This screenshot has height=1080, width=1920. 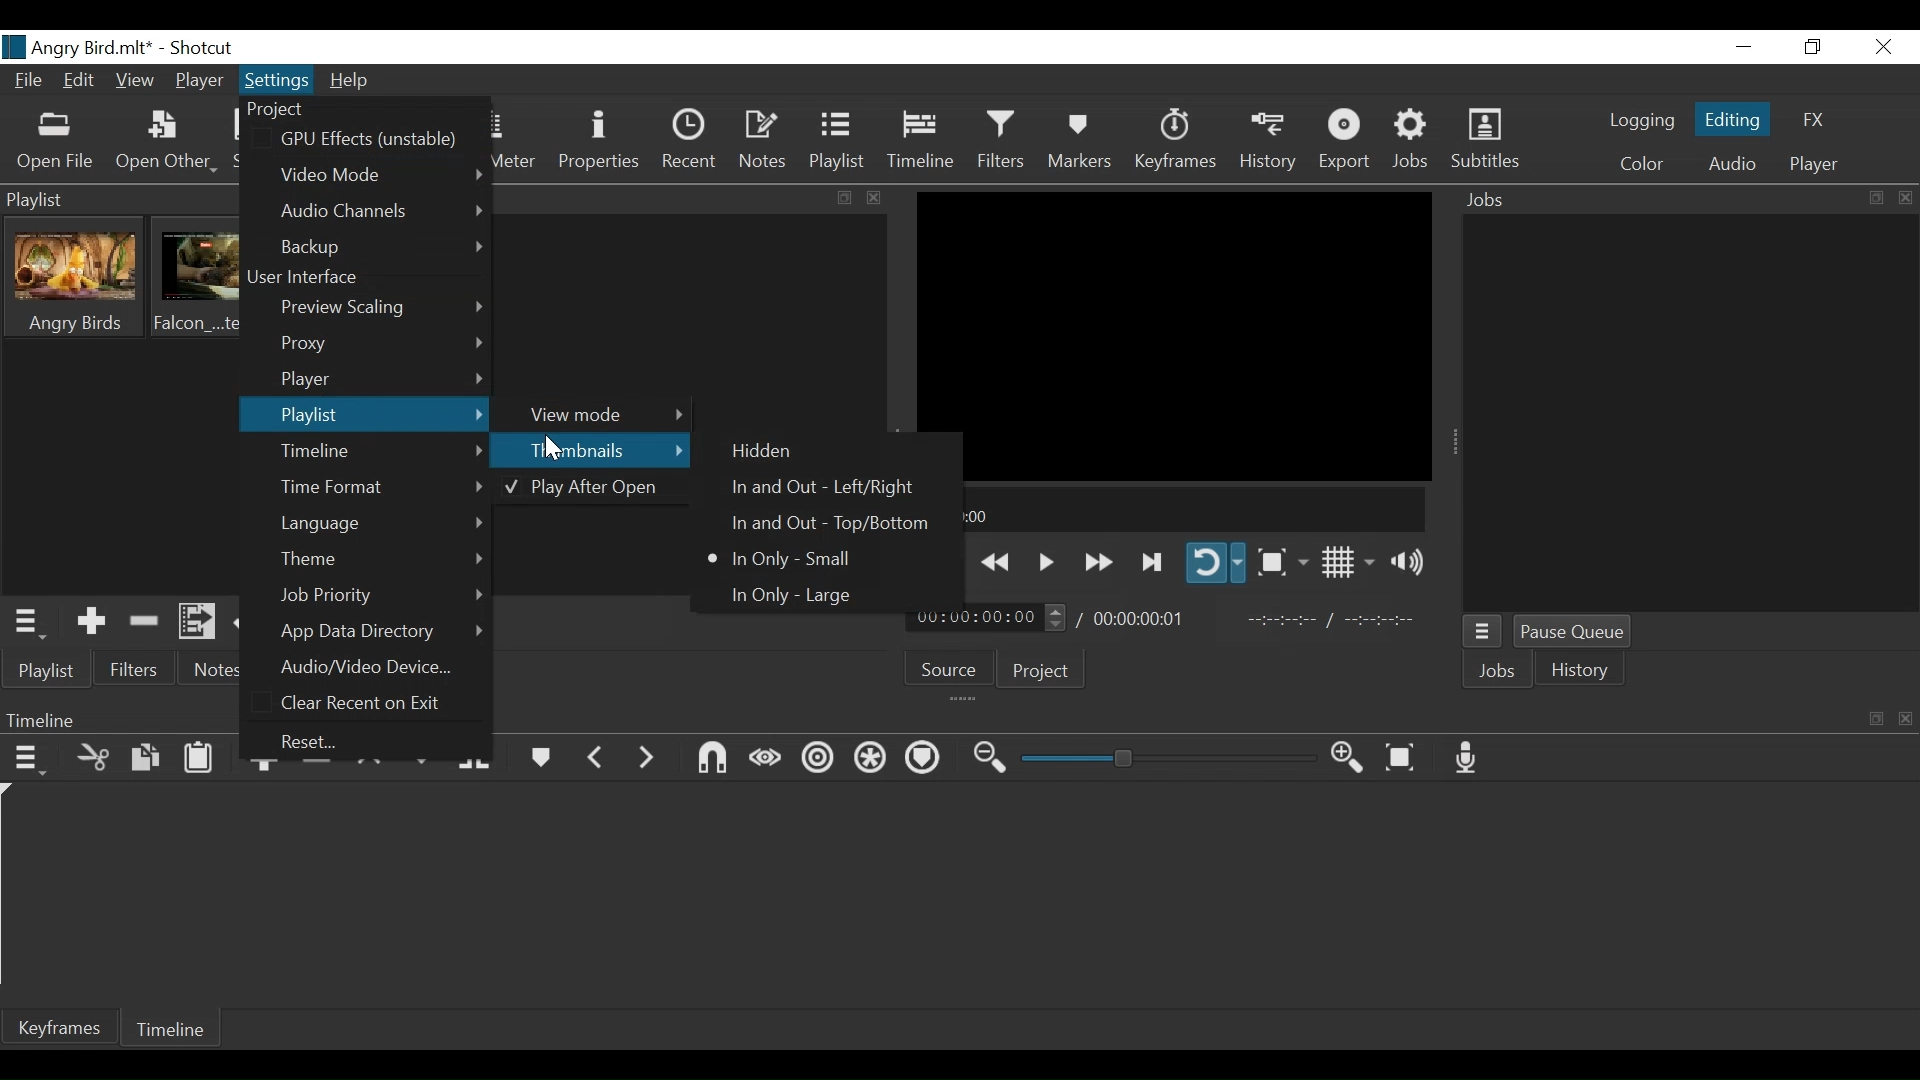 What do you see at coordinates (326, 741) in the screenshot?
I see `Reset` at bounding box center [326, 741].